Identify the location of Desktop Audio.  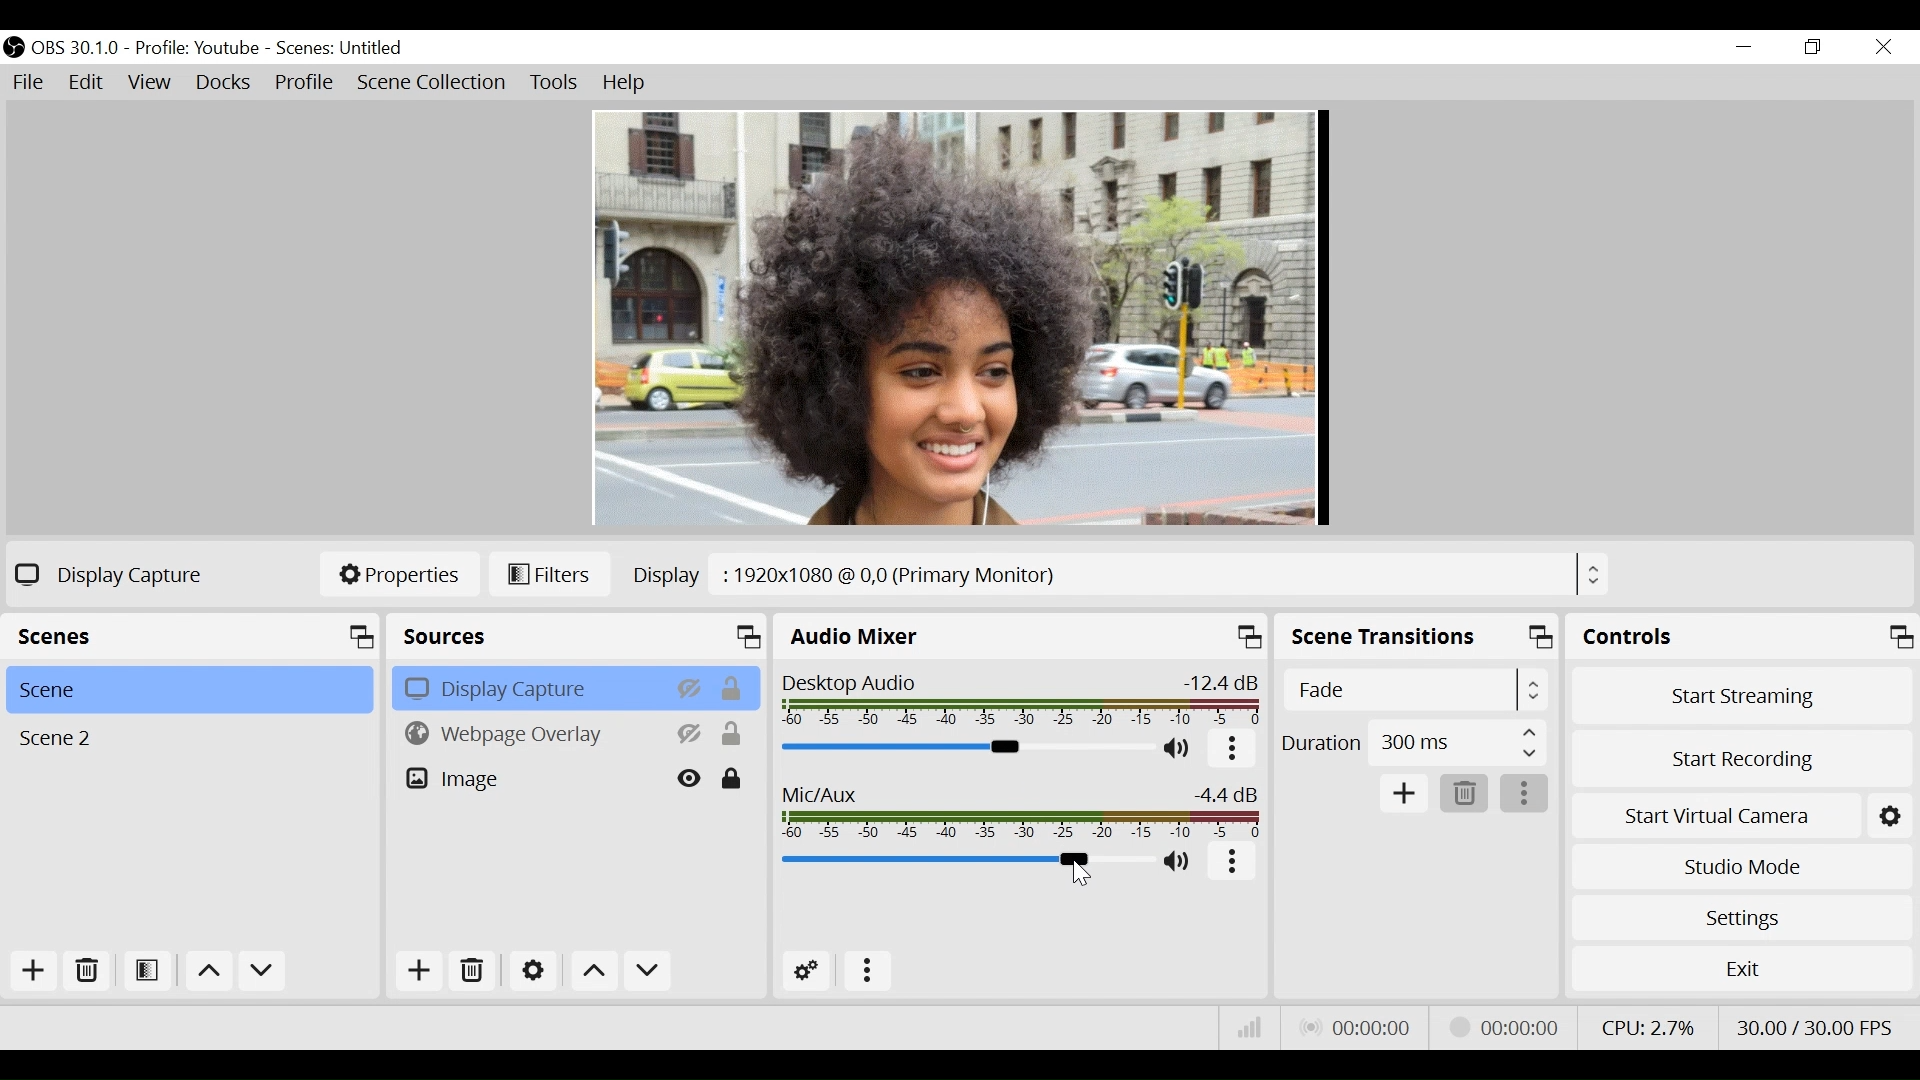
(1019, 700).